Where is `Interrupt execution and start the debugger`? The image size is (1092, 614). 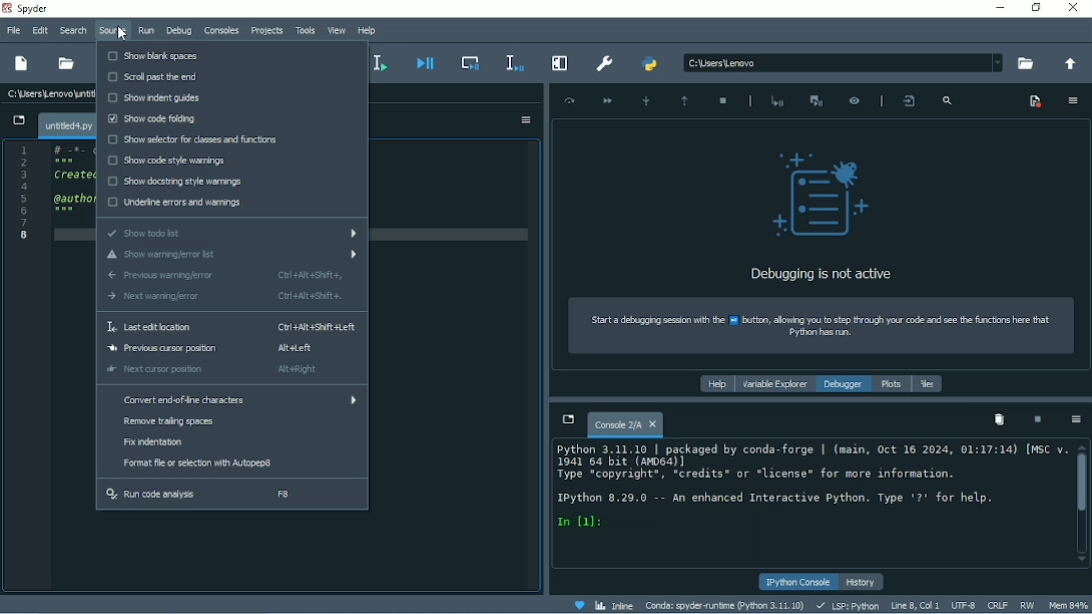 Interrupt execution and start the debugger is located at coordinates (816, 102).